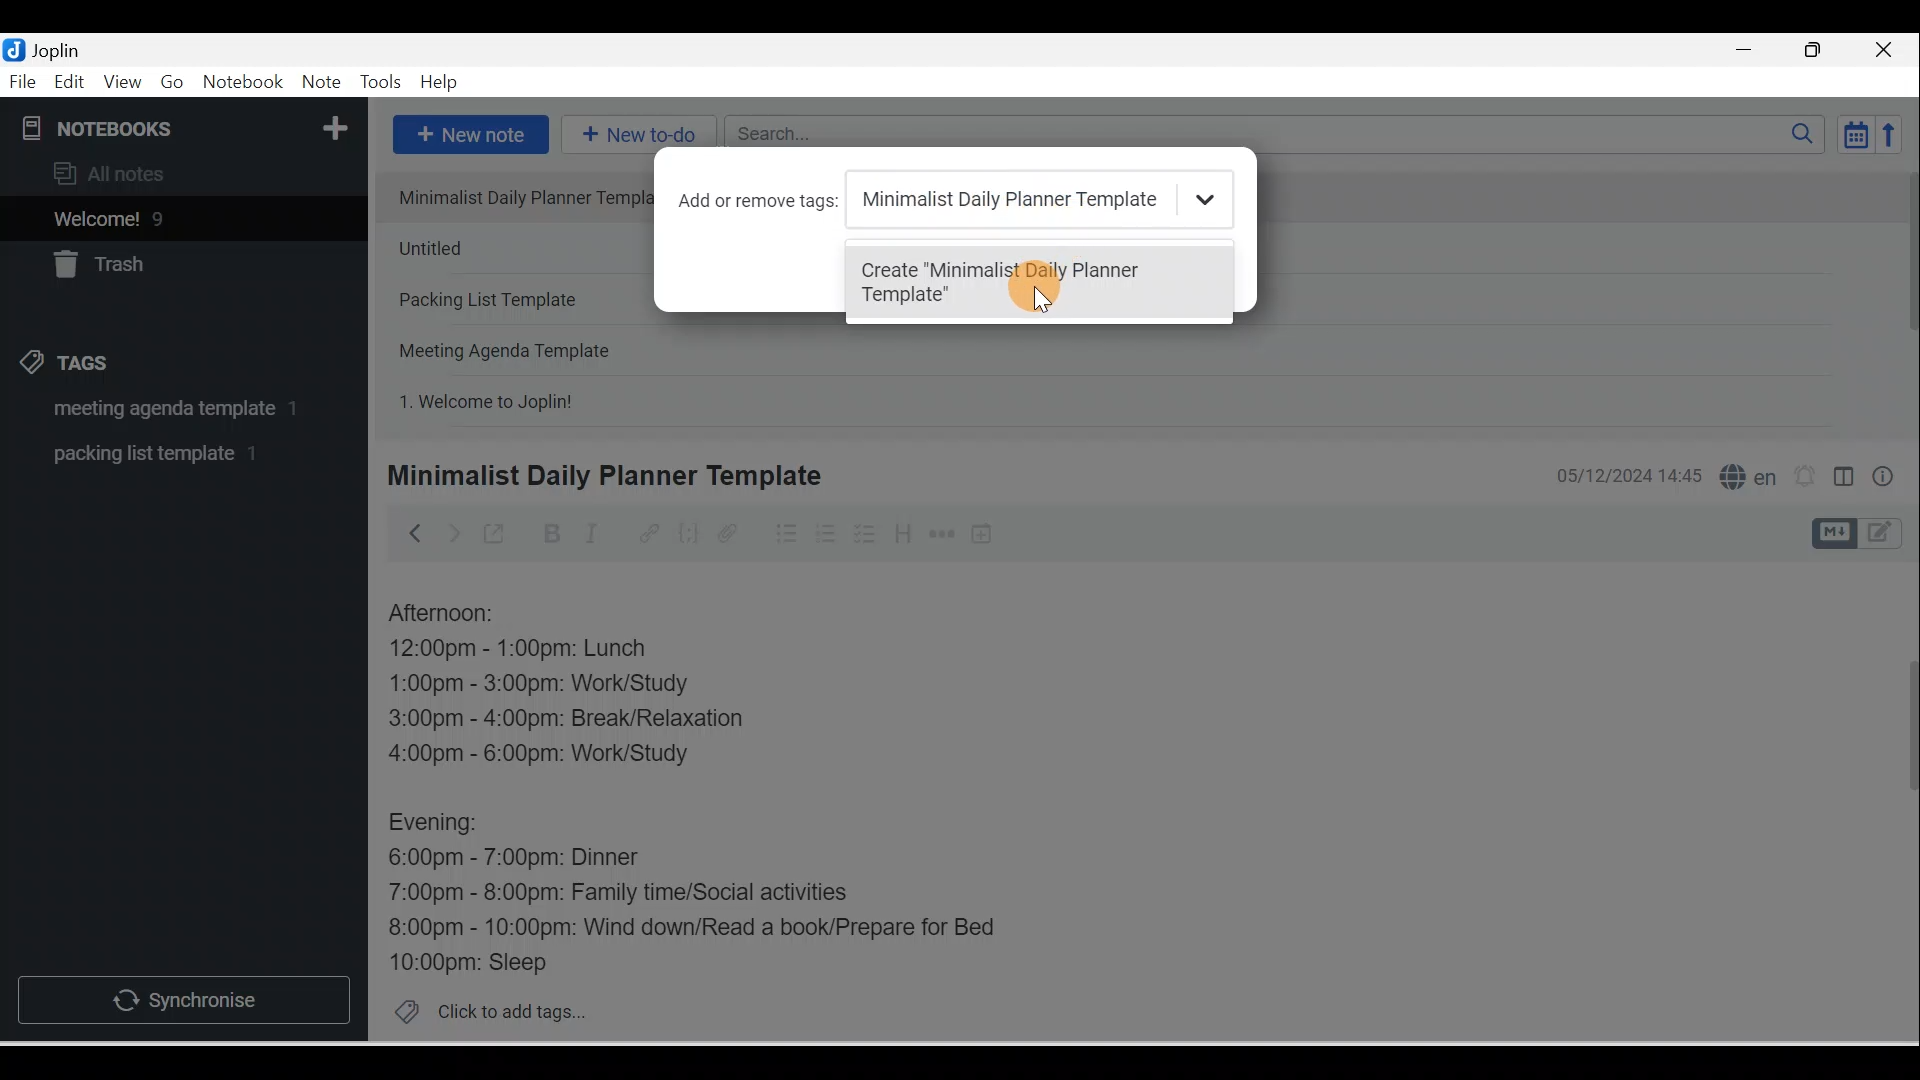 This screenshot has width=1920, height=1080. Describe the element at coordinates (541, 650) in the screenshot. I see `12:00pm - 1:00pm: Lunch` at that location.